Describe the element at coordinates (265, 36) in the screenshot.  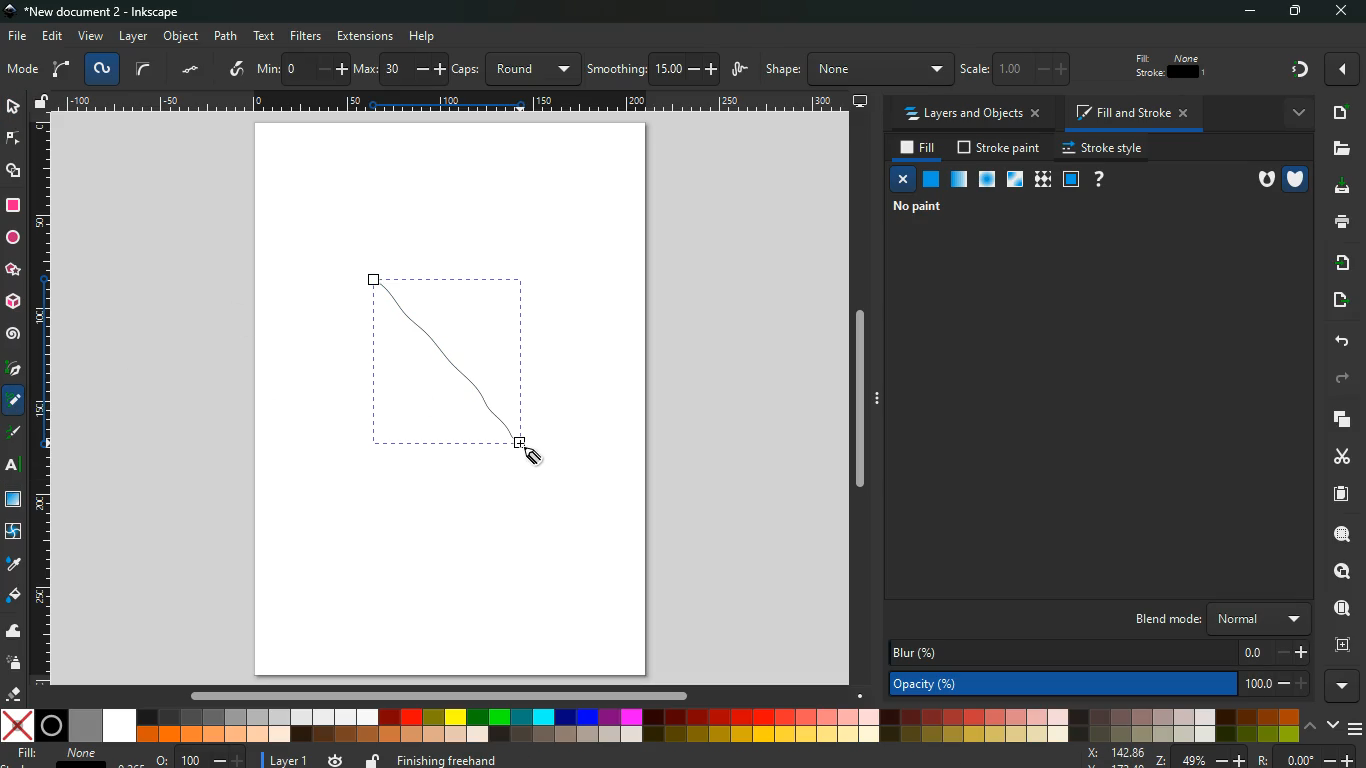
I see `text` at that location.